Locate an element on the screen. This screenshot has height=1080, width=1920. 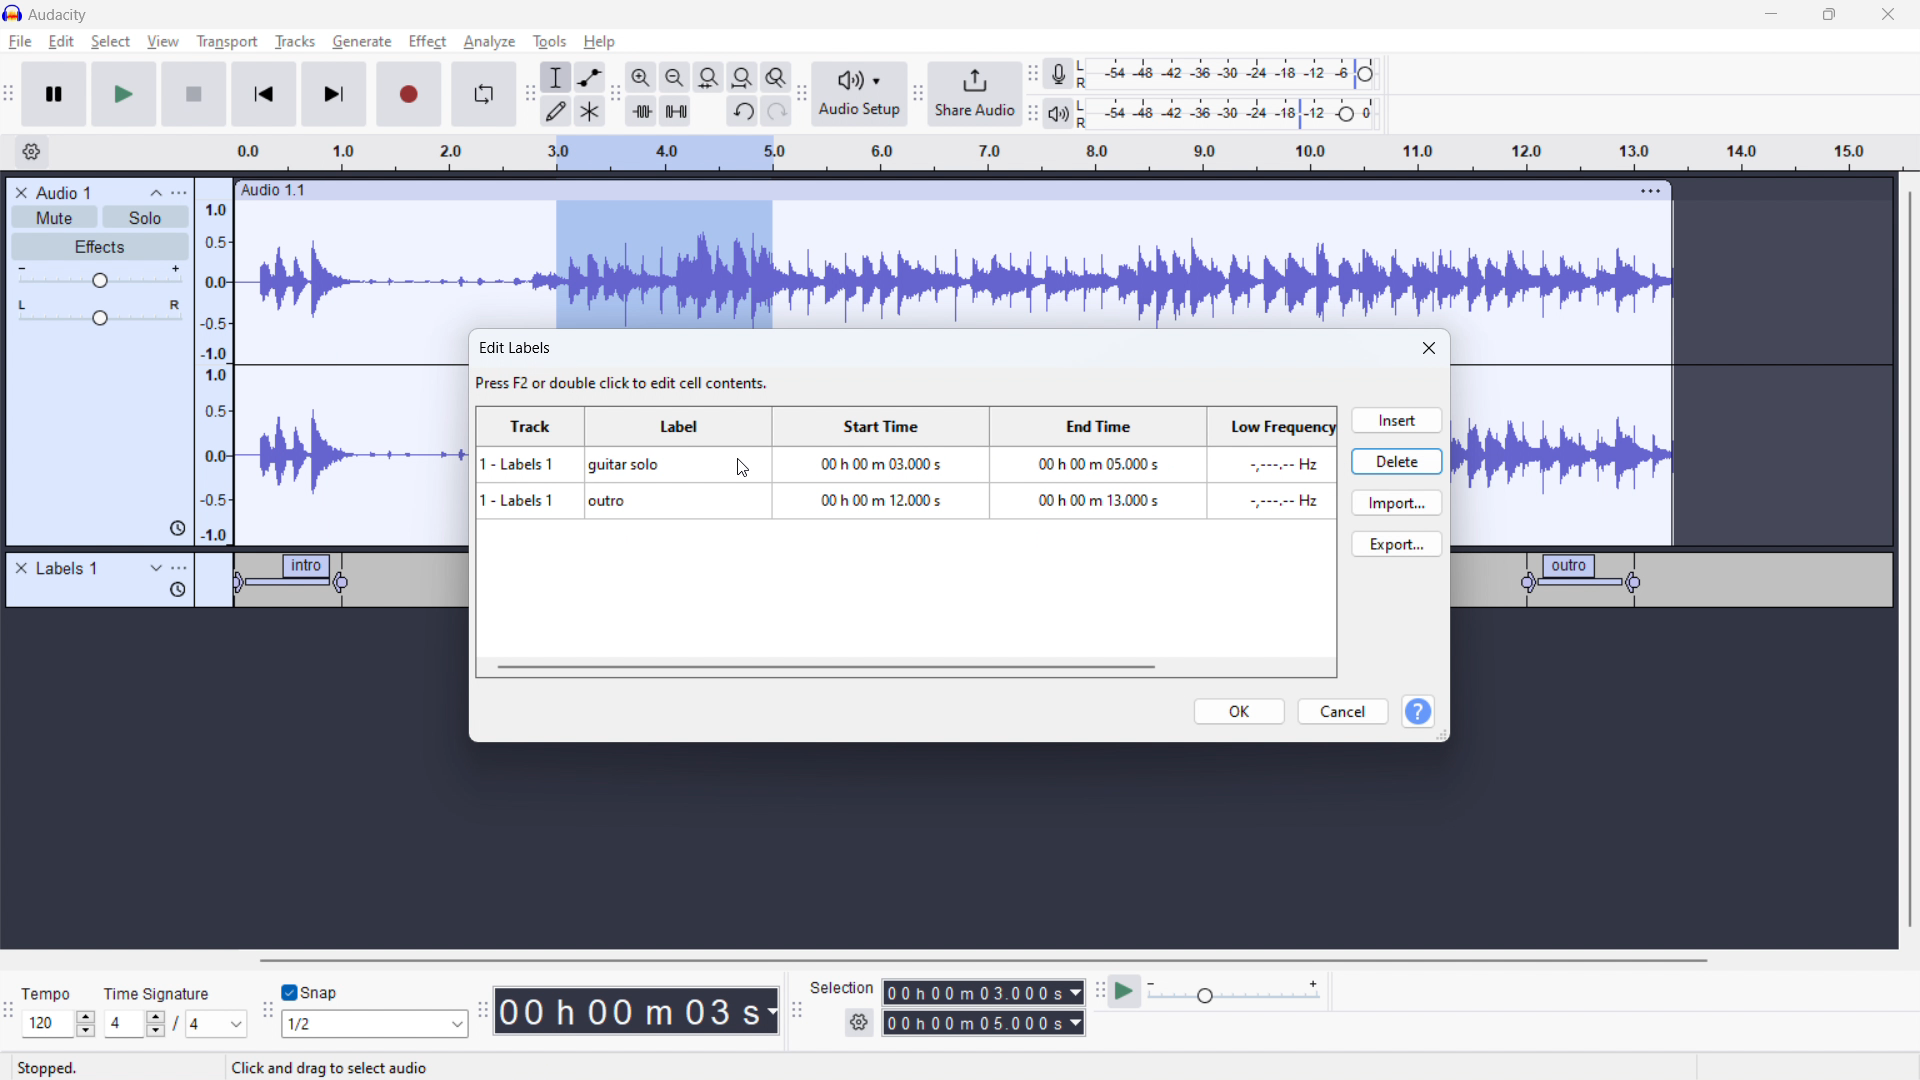
share audio is located at coordinates (973, 94).